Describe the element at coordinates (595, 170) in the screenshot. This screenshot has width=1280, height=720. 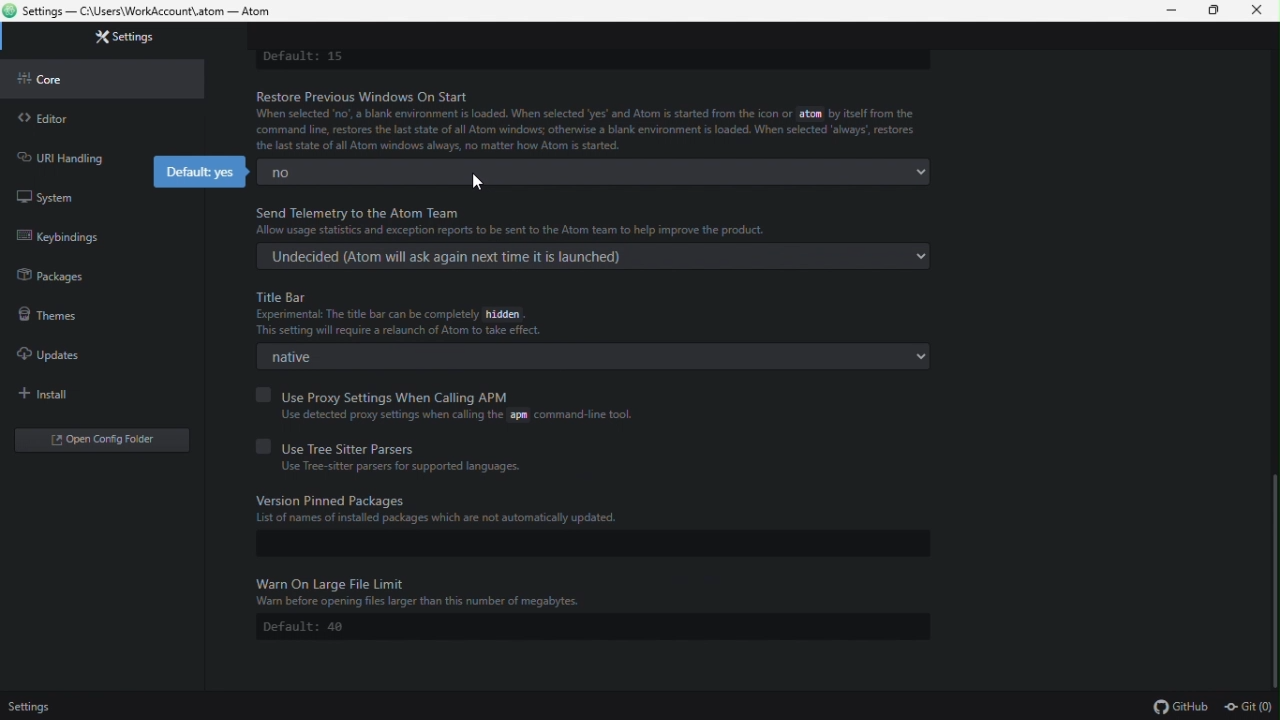
I see `no` at that location.